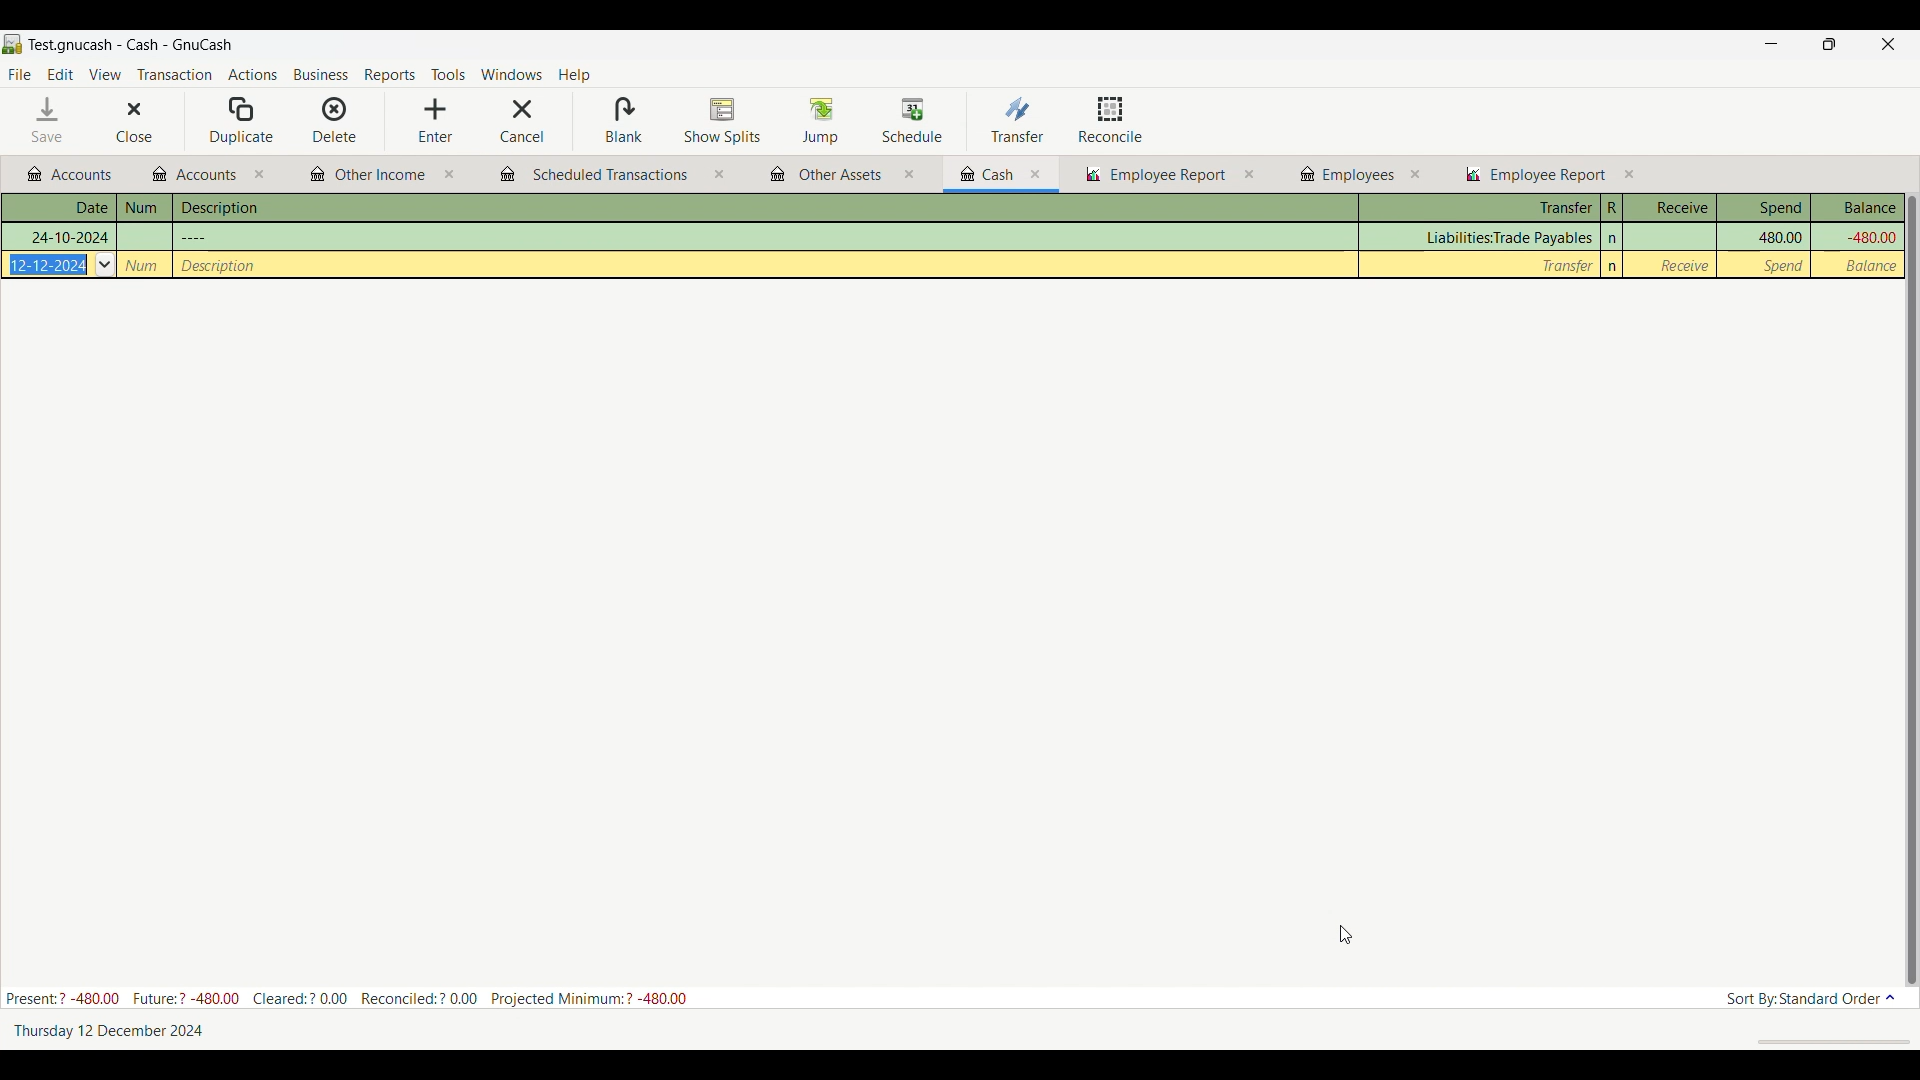 This screenshot has height=1080, width=1920. I want to click on Close, so click(133, 121).